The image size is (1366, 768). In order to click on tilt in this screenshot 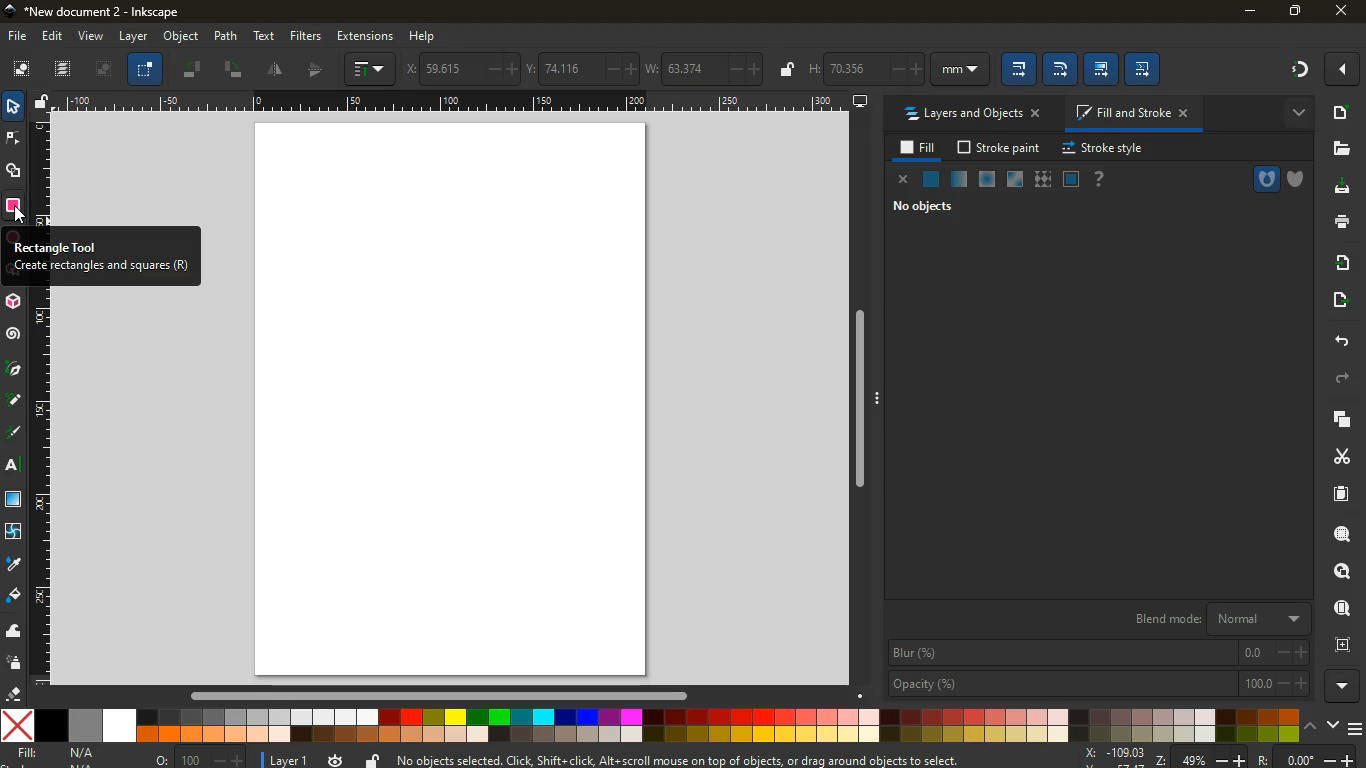, I will do `click(235, 68)`.